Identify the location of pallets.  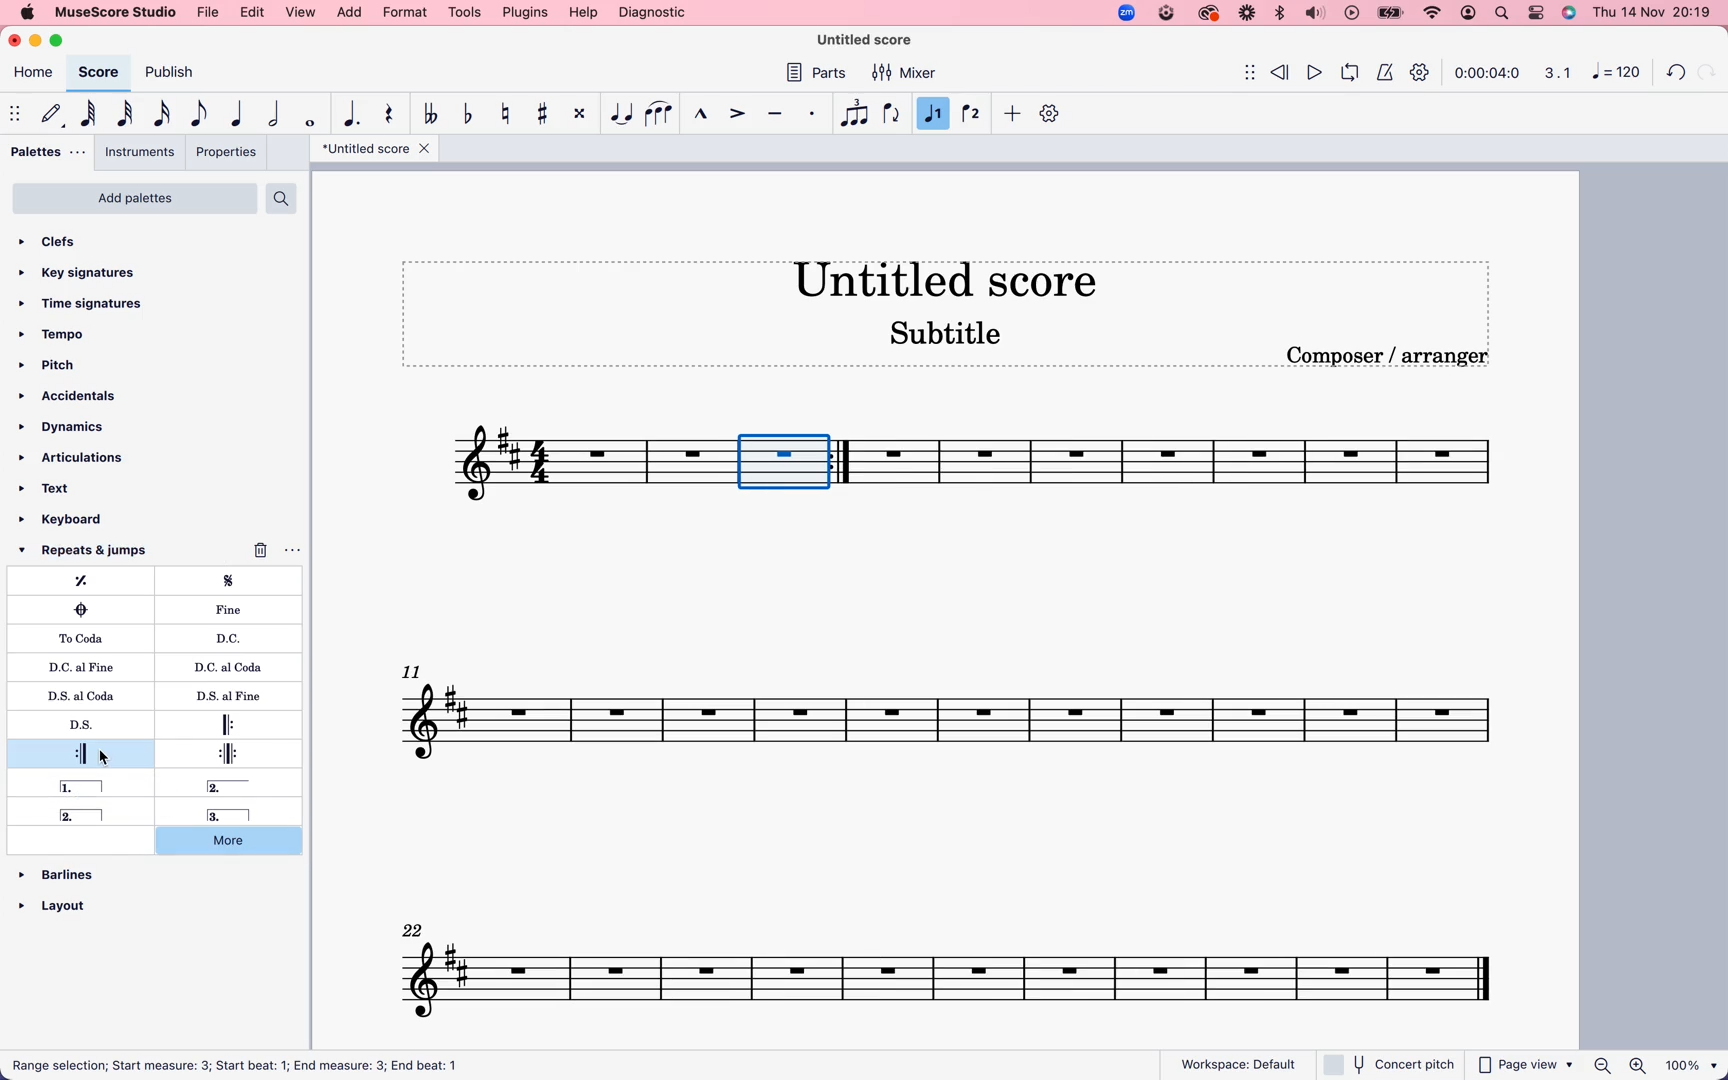
(49, 151).